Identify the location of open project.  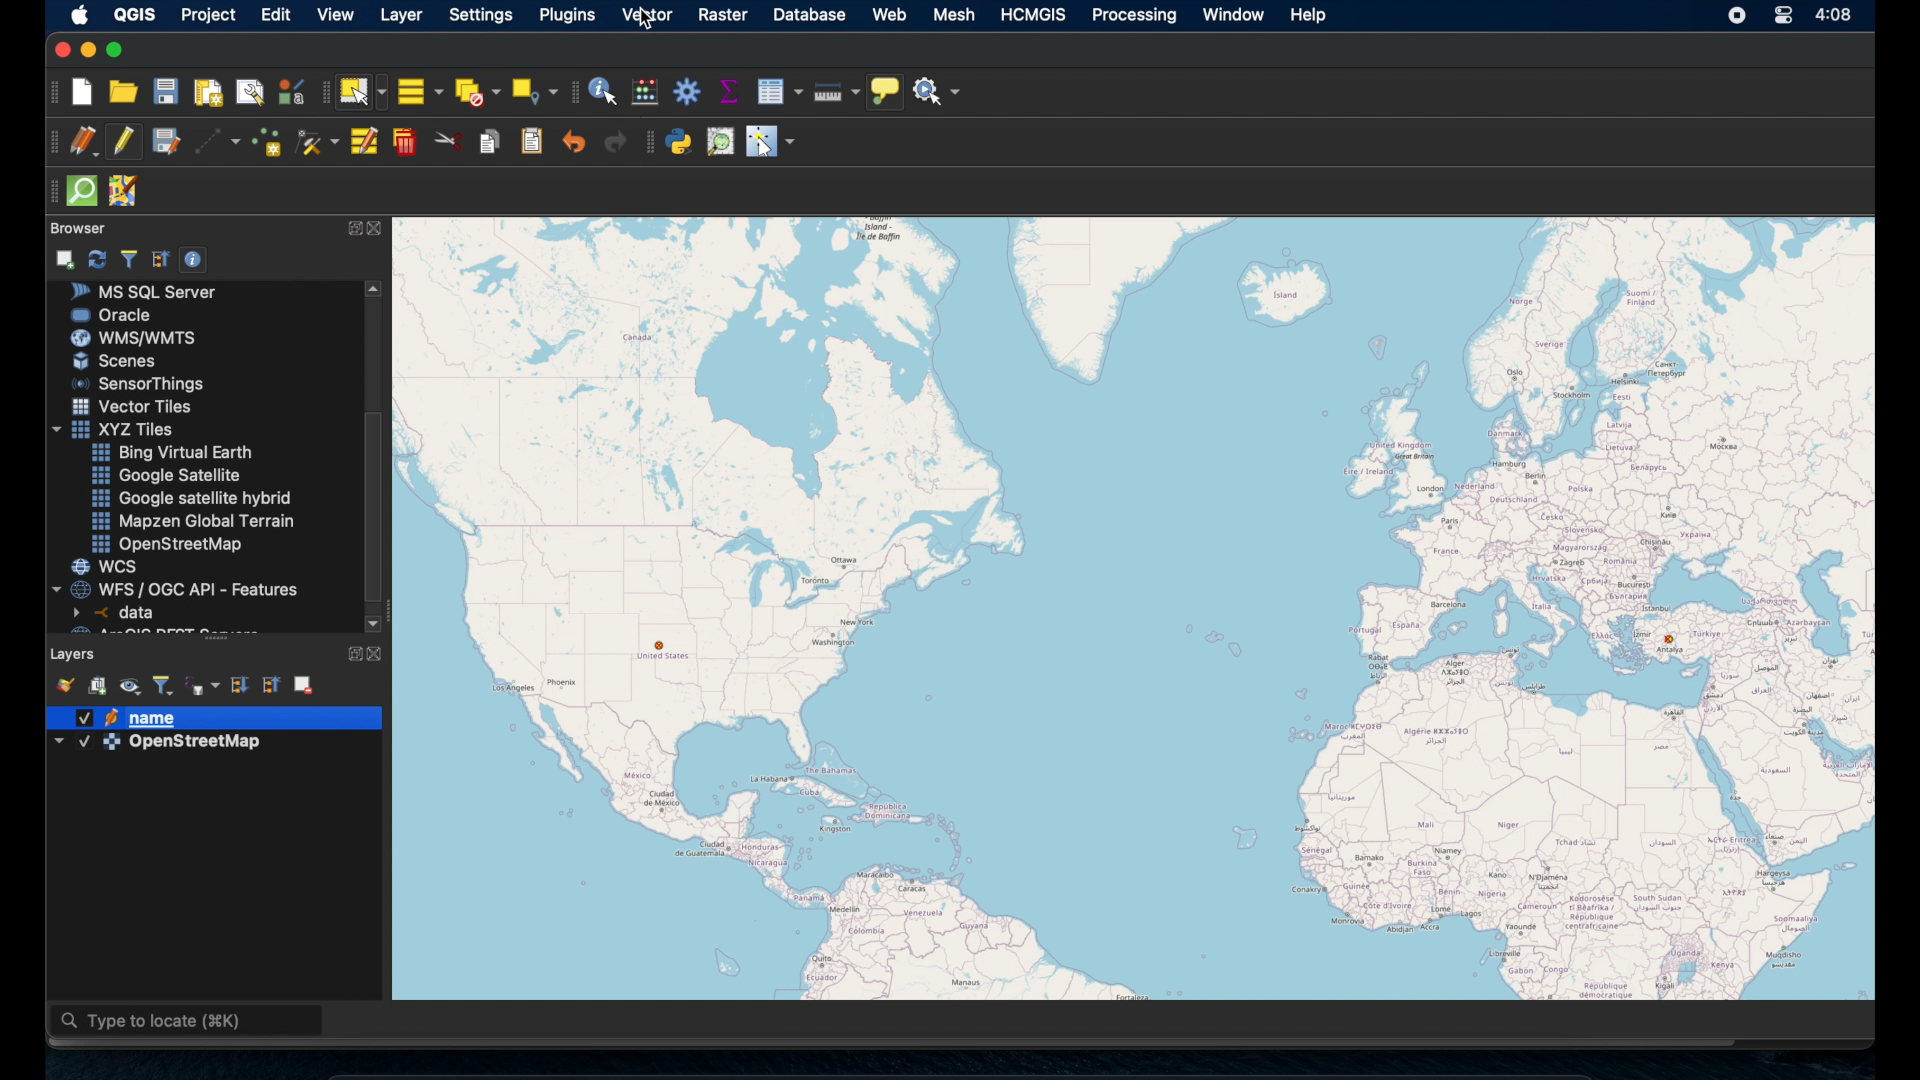
(124, 93).